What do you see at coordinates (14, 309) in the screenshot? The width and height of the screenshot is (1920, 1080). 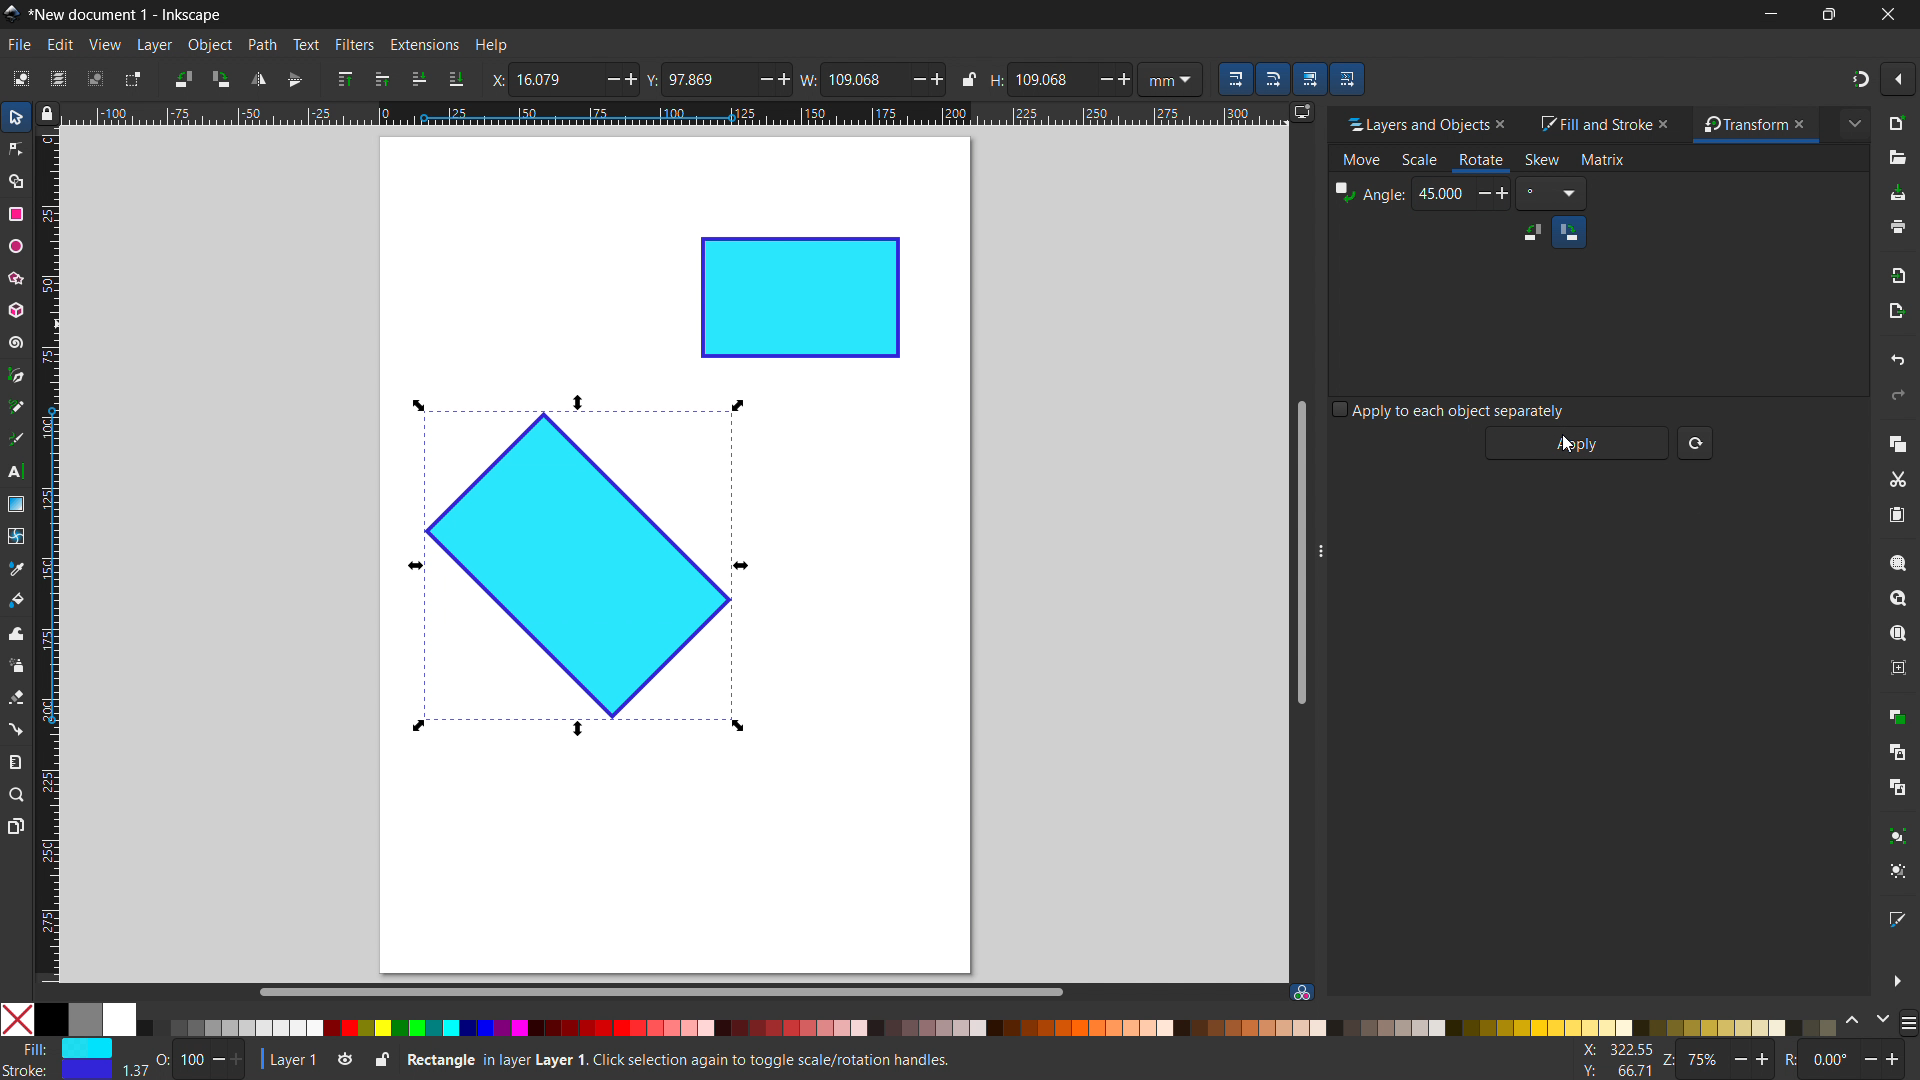 I see `3D box tool` at bounding box center [14, 309].